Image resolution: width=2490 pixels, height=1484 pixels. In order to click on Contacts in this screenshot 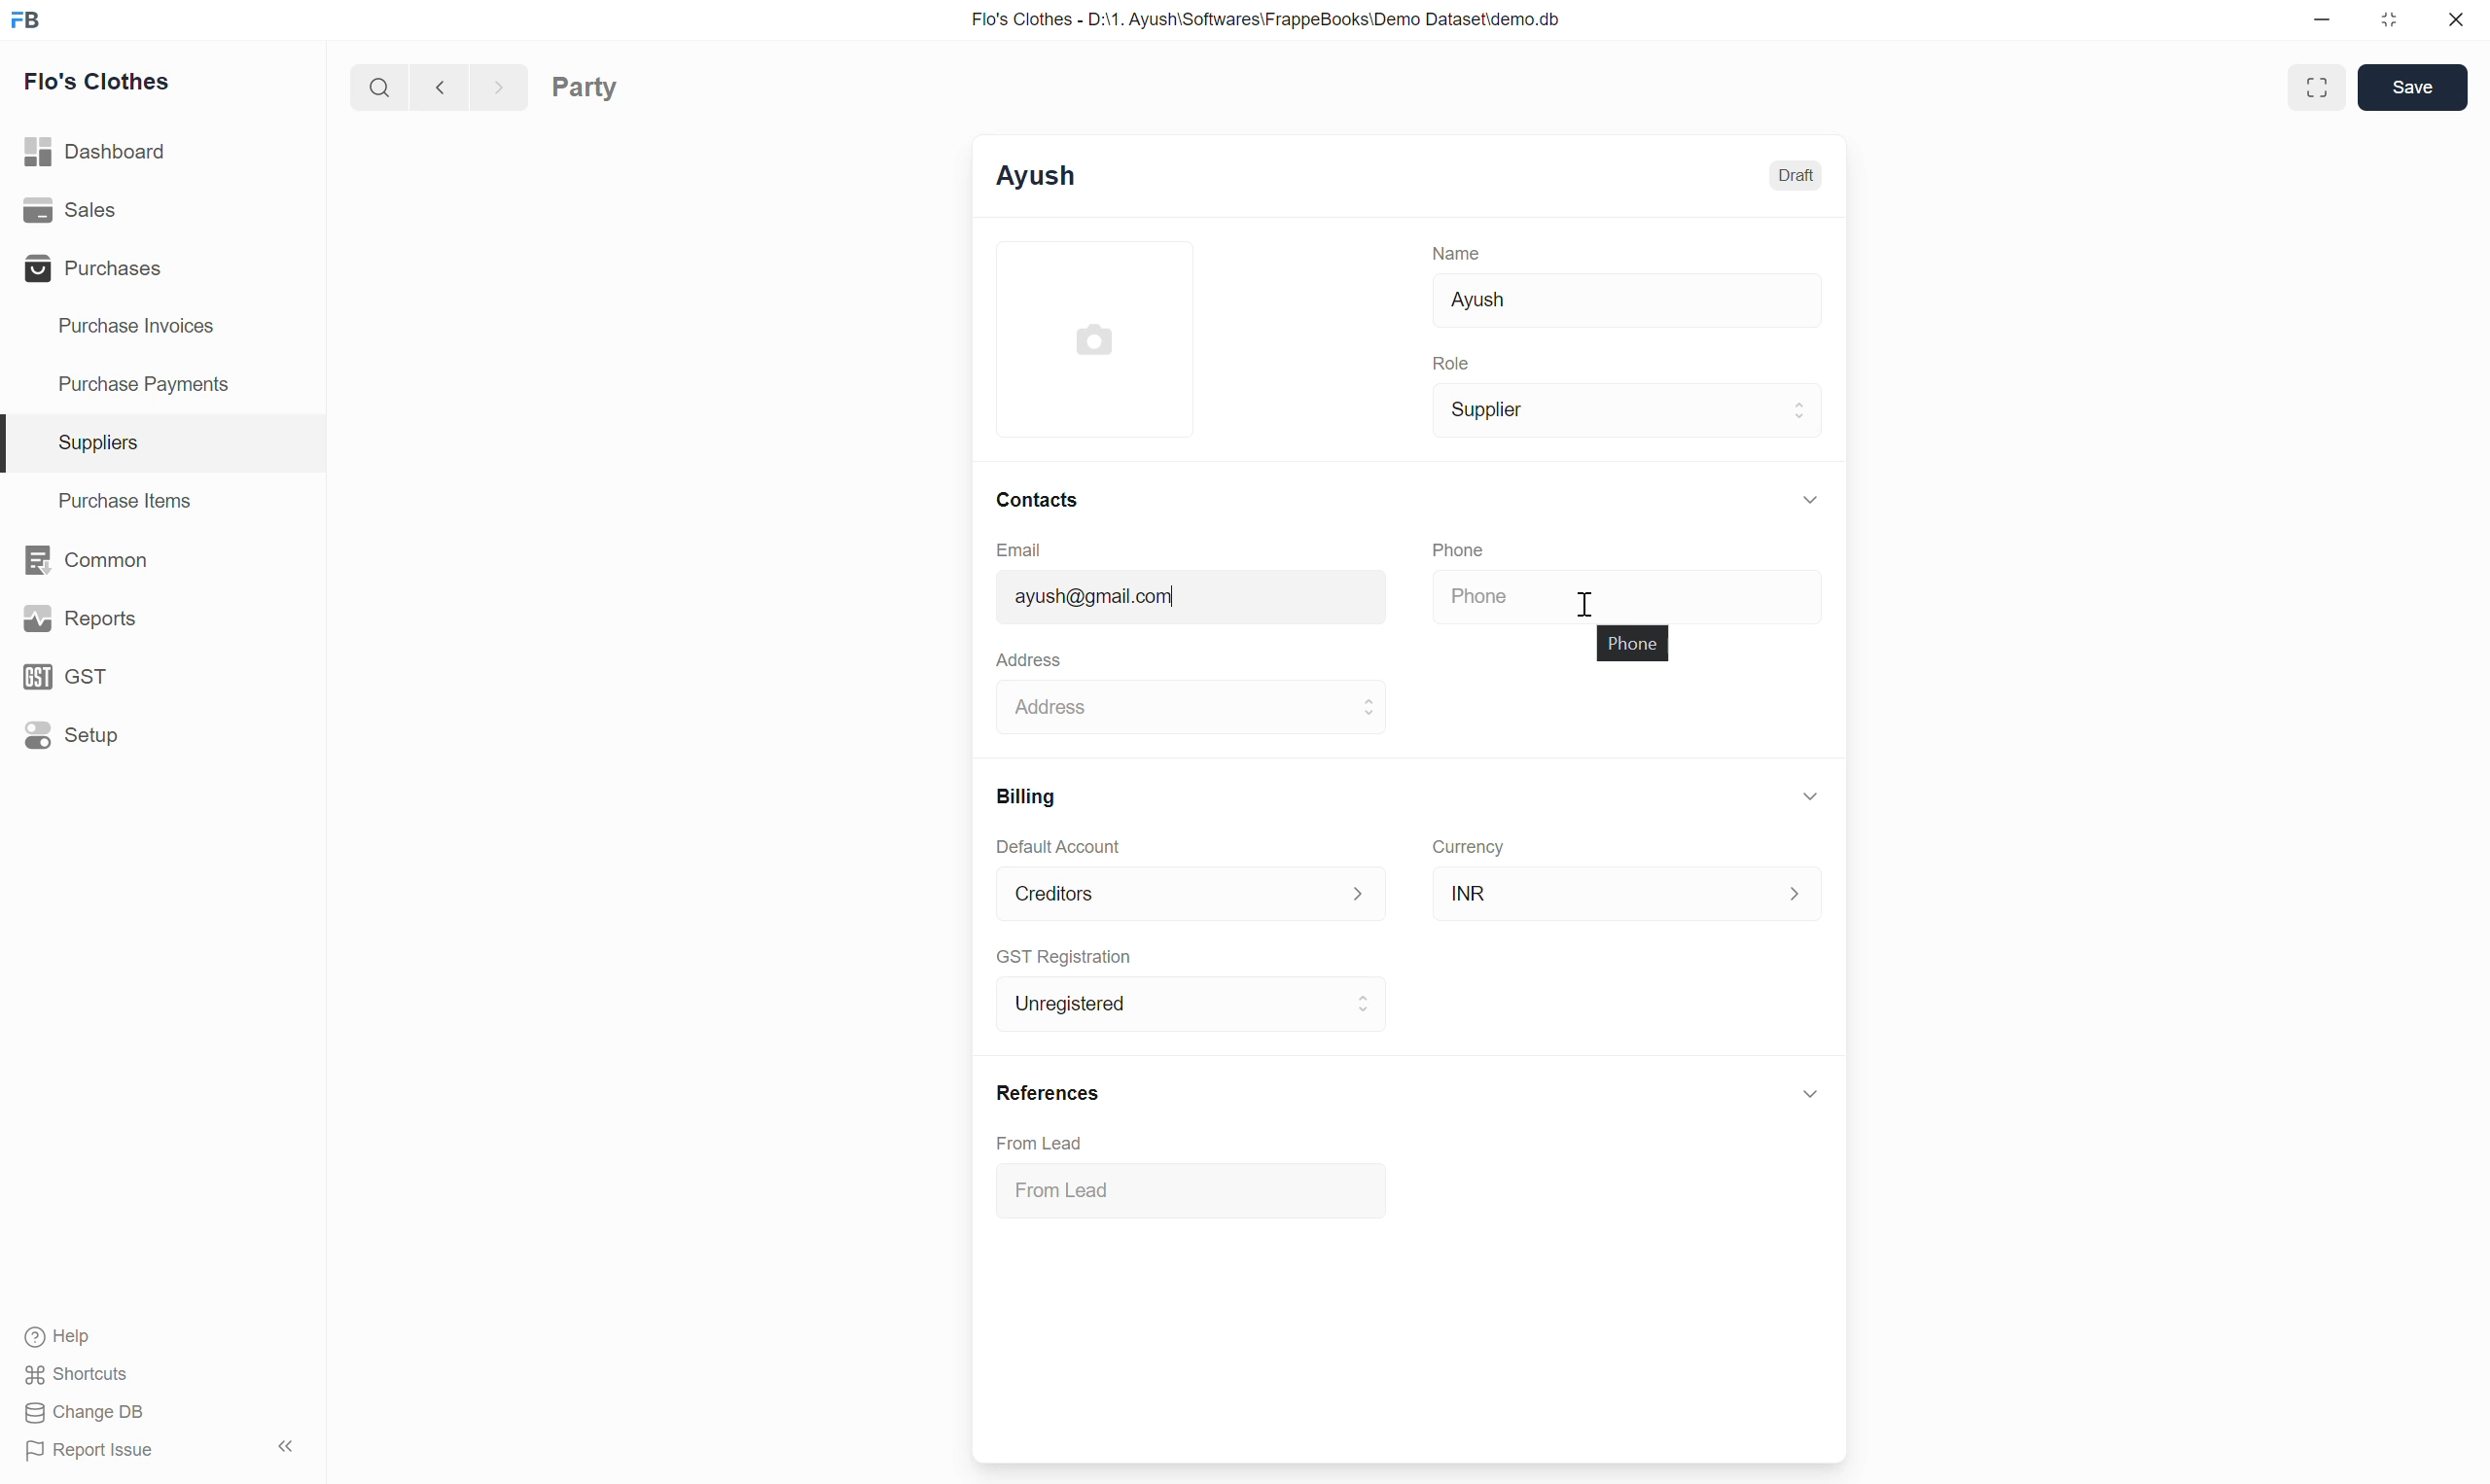, I will do `click(1038, 500)`.